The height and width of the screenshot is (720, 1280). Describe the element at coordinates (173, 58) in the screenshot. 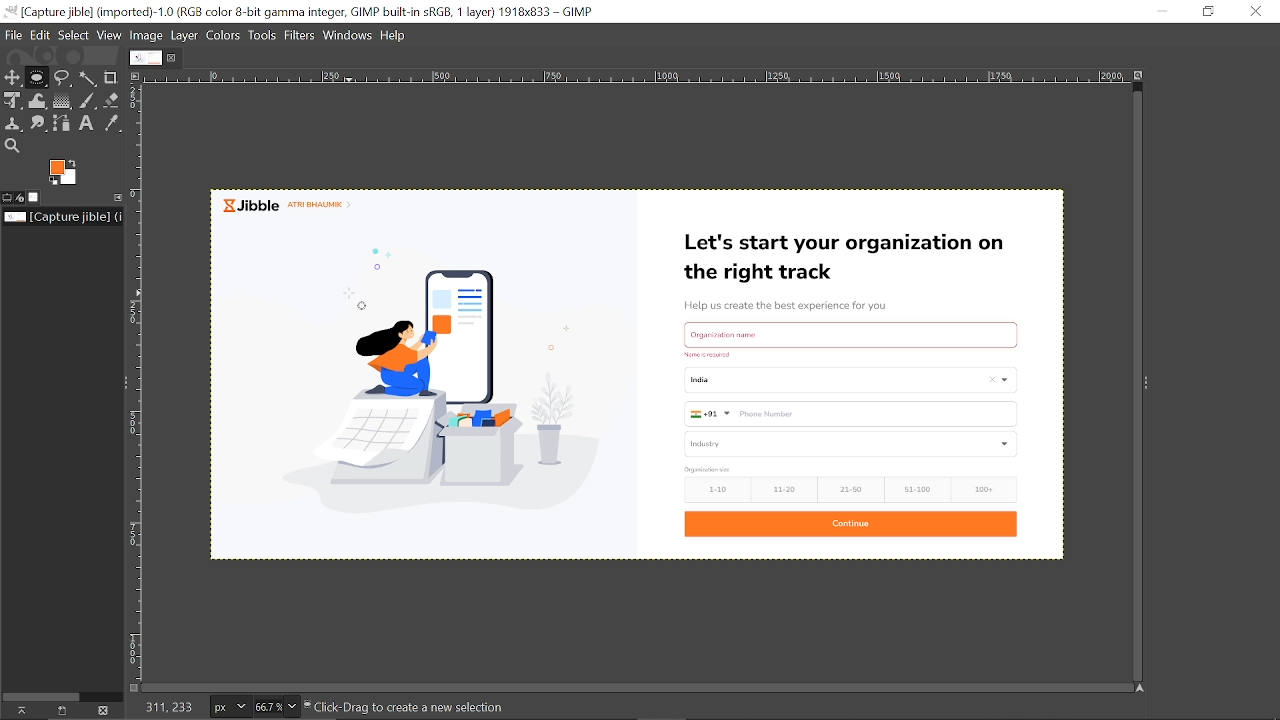

I see `Close current image` at that location.